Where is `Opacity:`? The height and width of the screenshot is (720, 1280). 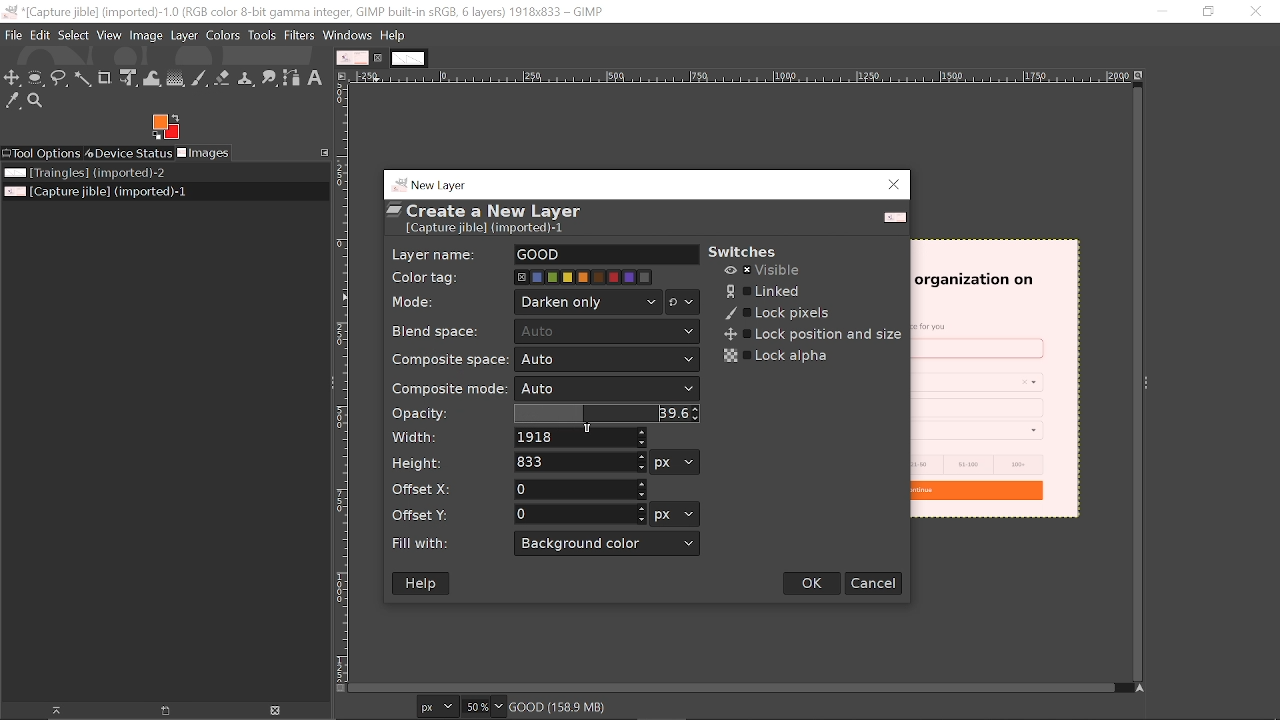
Opacity: is located at coordinates (421, 414).